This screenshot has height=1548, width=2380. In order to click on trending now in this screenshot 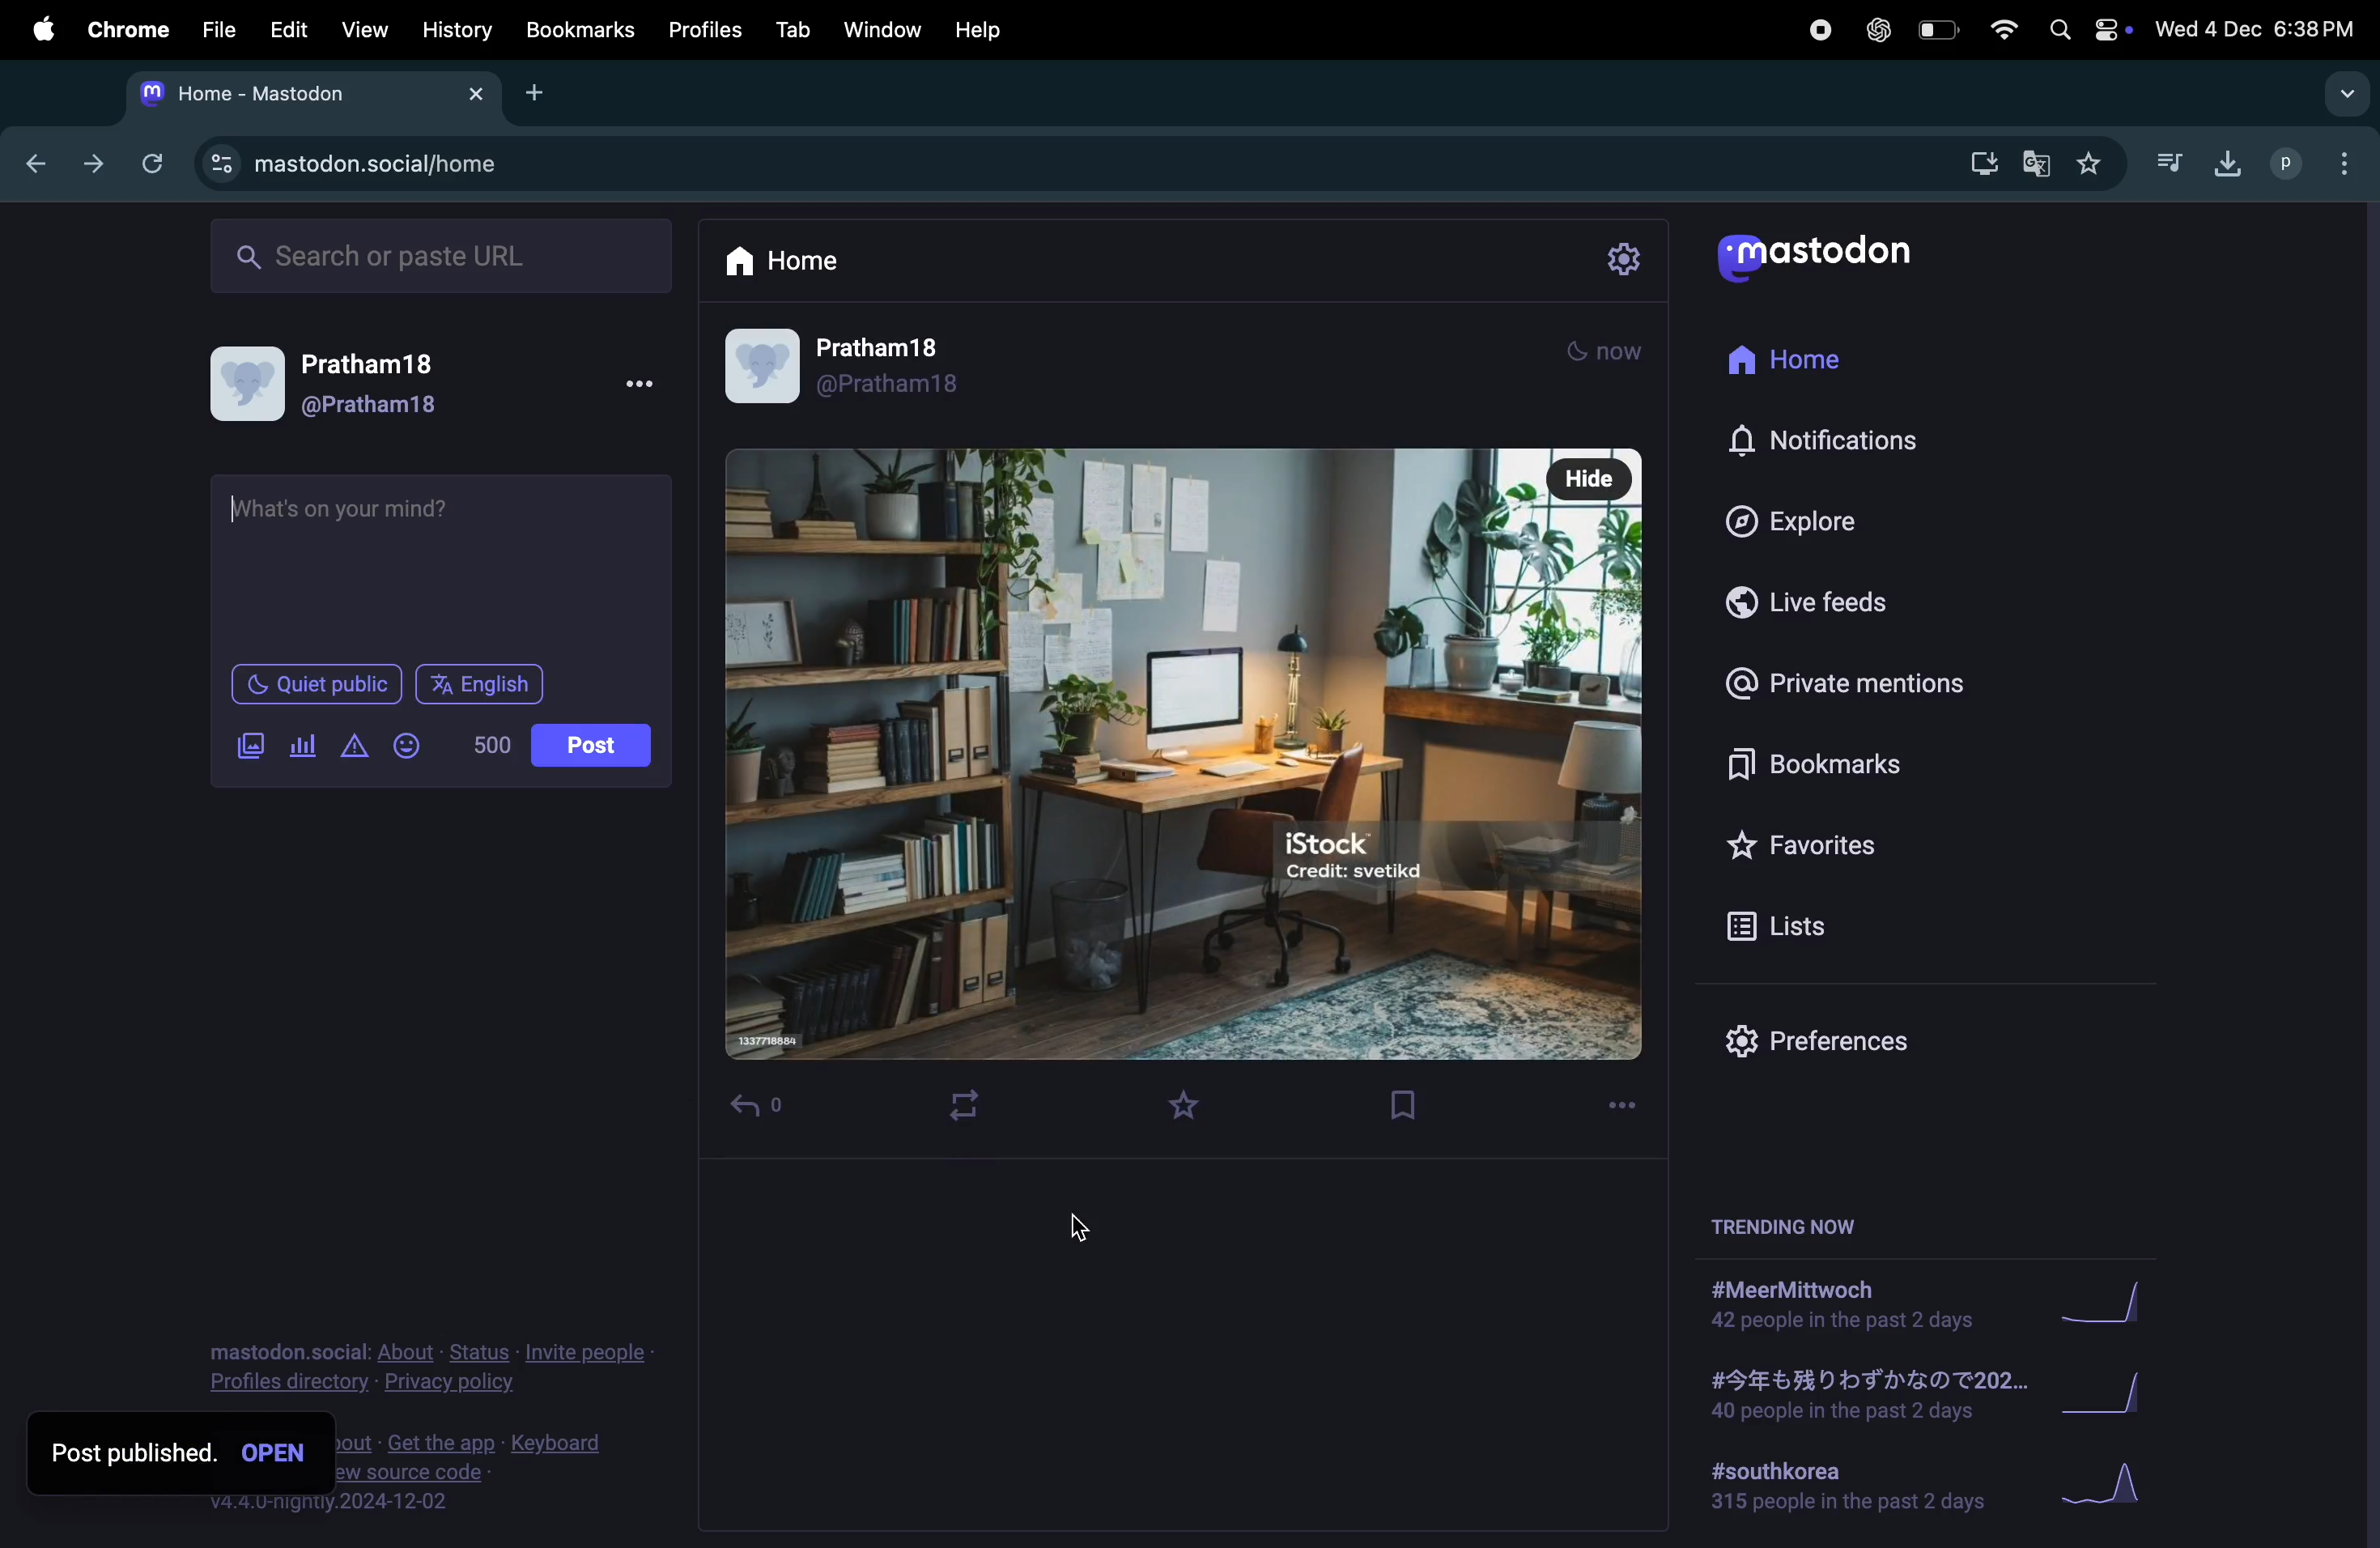, I will do `click(1803, 1228)`.